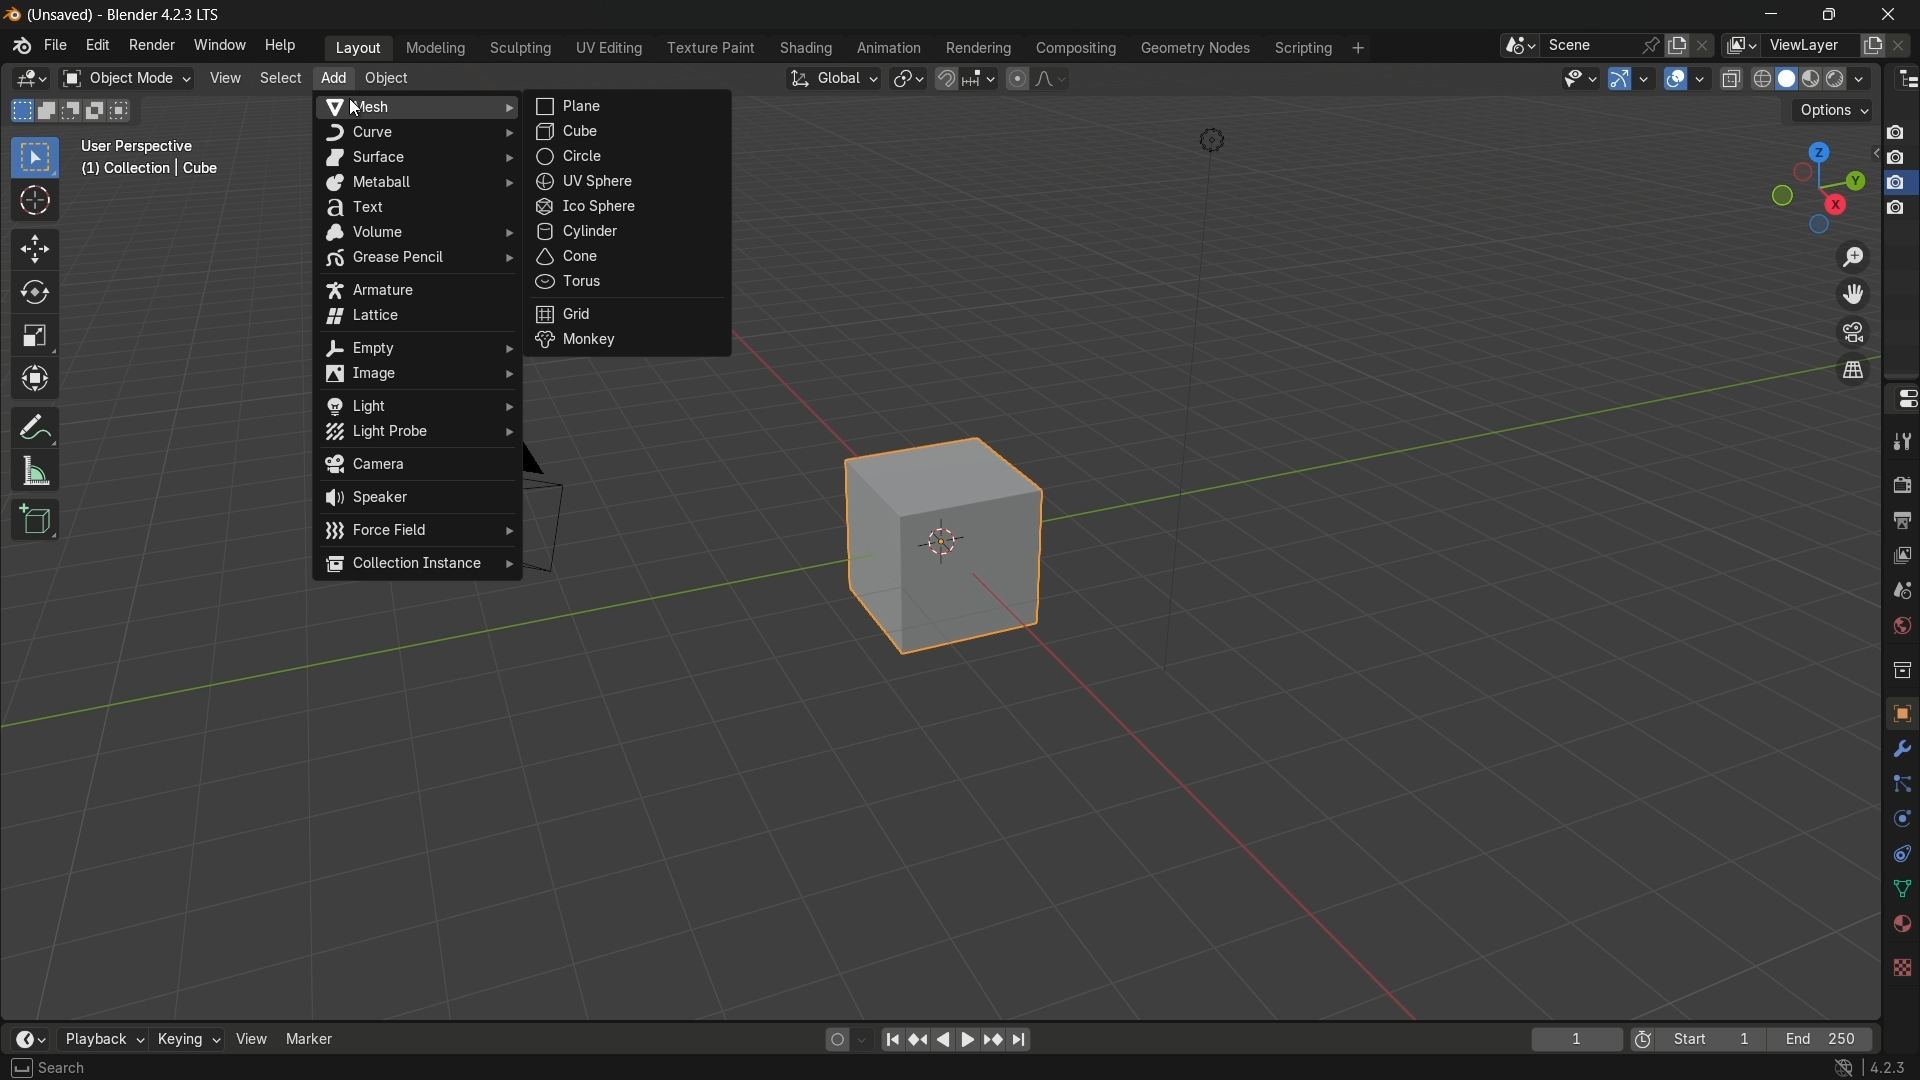 The height and width of the screenshot is (1080, 1920). What do you see at coordinates (956, 1039) in the screenshot?
I see `play animation` at bounding box center [956, 1039].